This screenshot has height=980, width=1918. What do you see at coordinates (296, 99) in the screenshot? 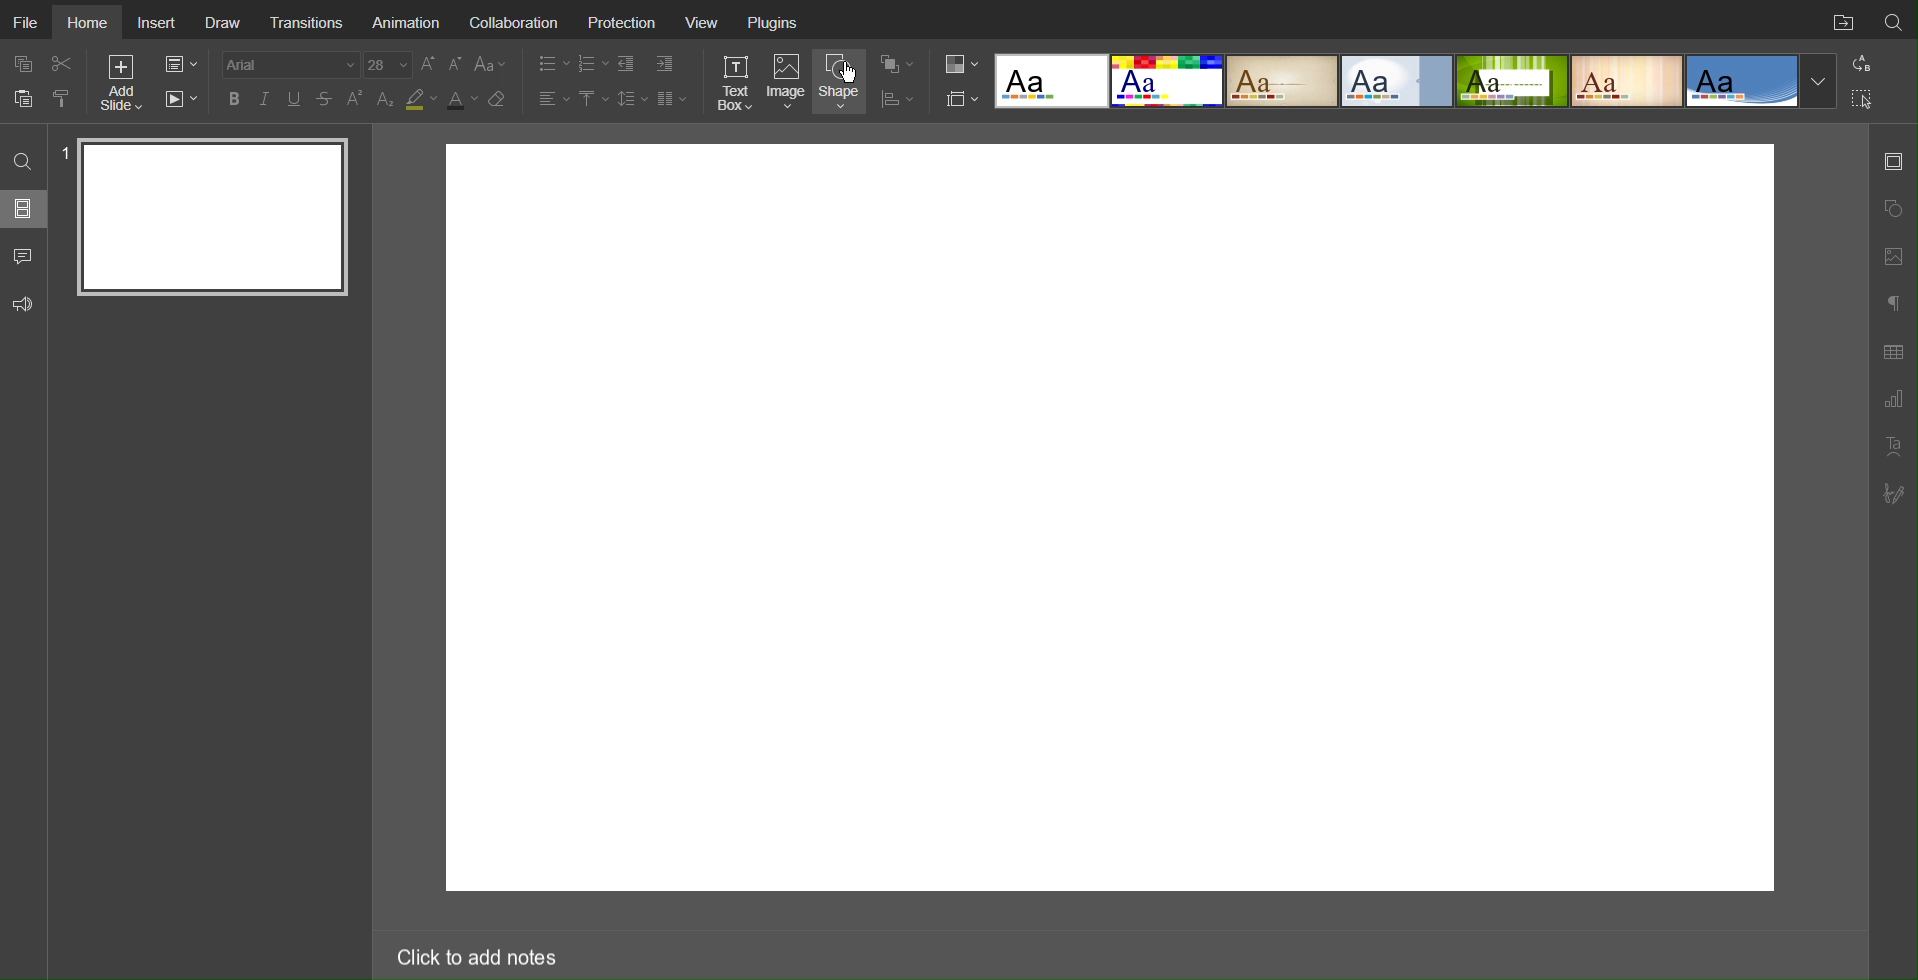
I see `Underline` at bounding box center [296, 99].